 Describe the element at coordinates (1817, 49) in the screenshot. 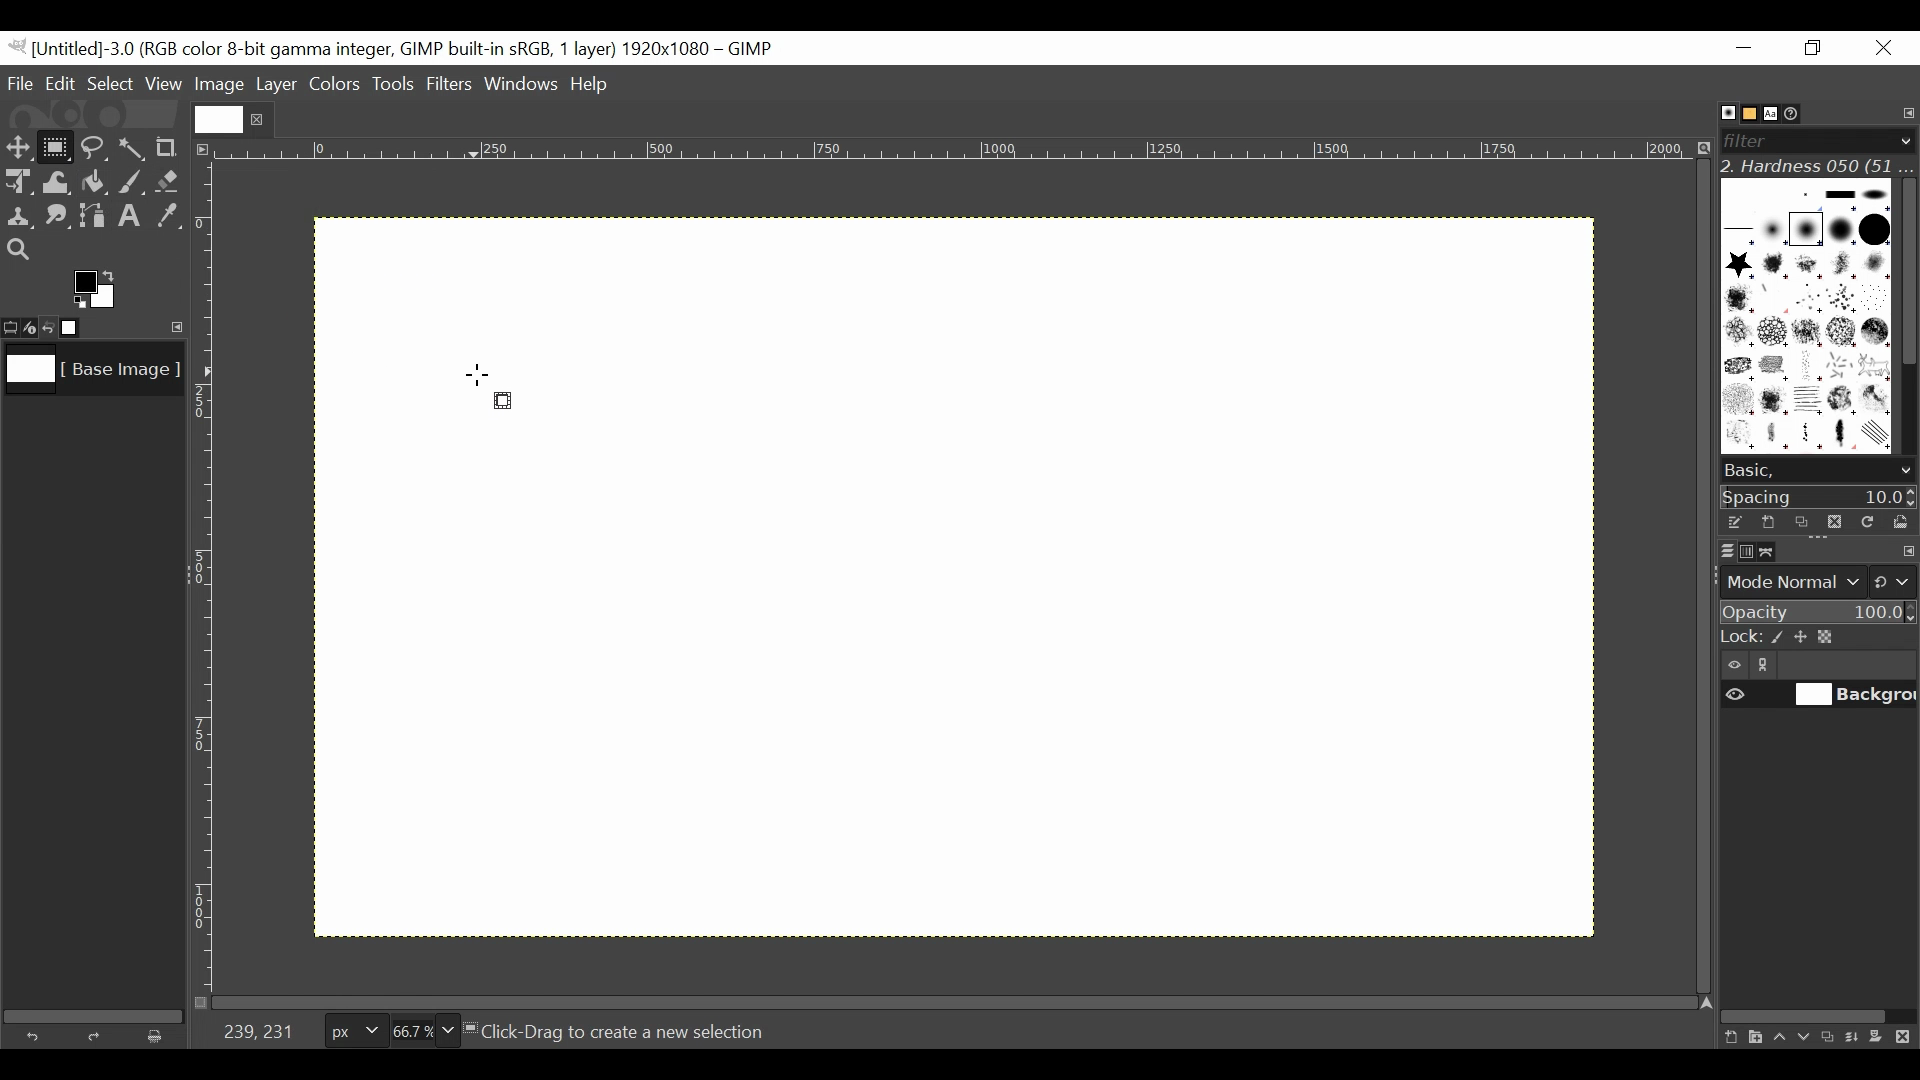

I see `Restore` at that location.